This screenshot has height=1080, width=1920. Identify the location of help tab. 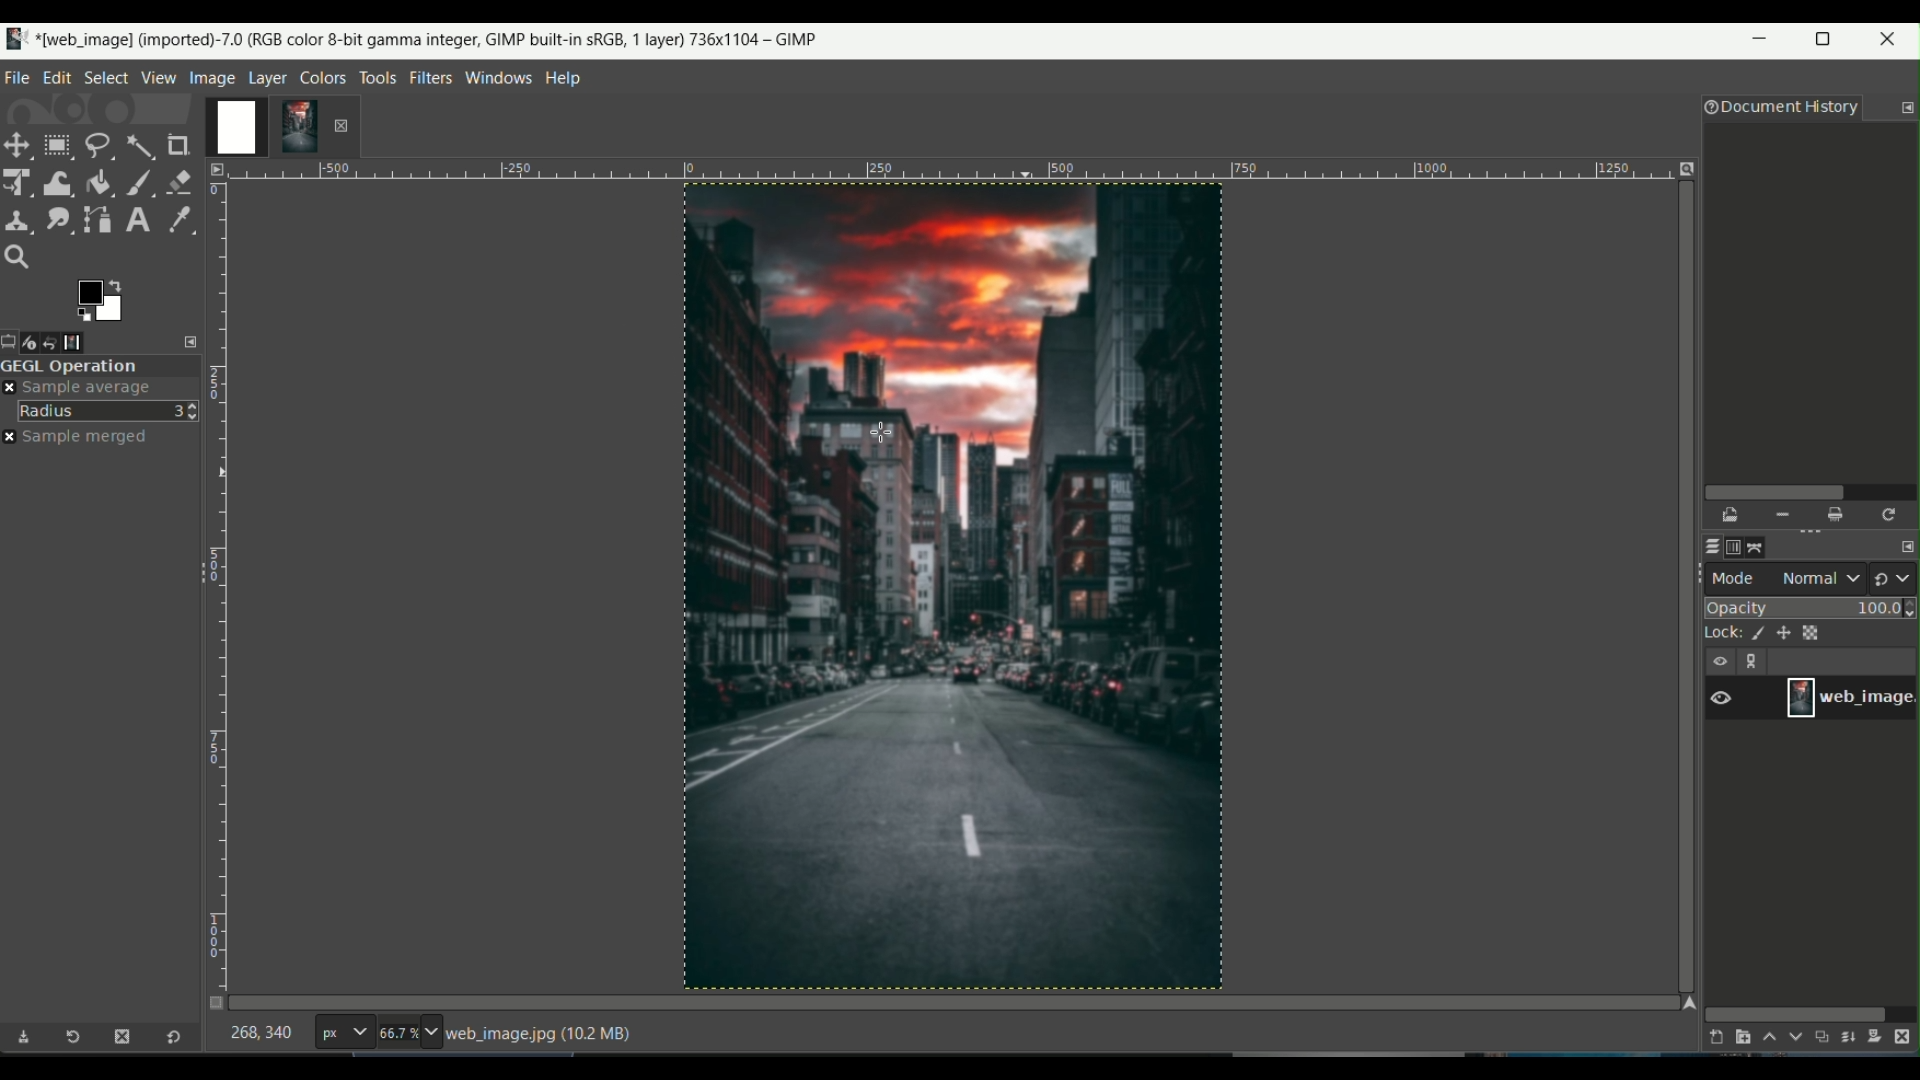
(564, 77).